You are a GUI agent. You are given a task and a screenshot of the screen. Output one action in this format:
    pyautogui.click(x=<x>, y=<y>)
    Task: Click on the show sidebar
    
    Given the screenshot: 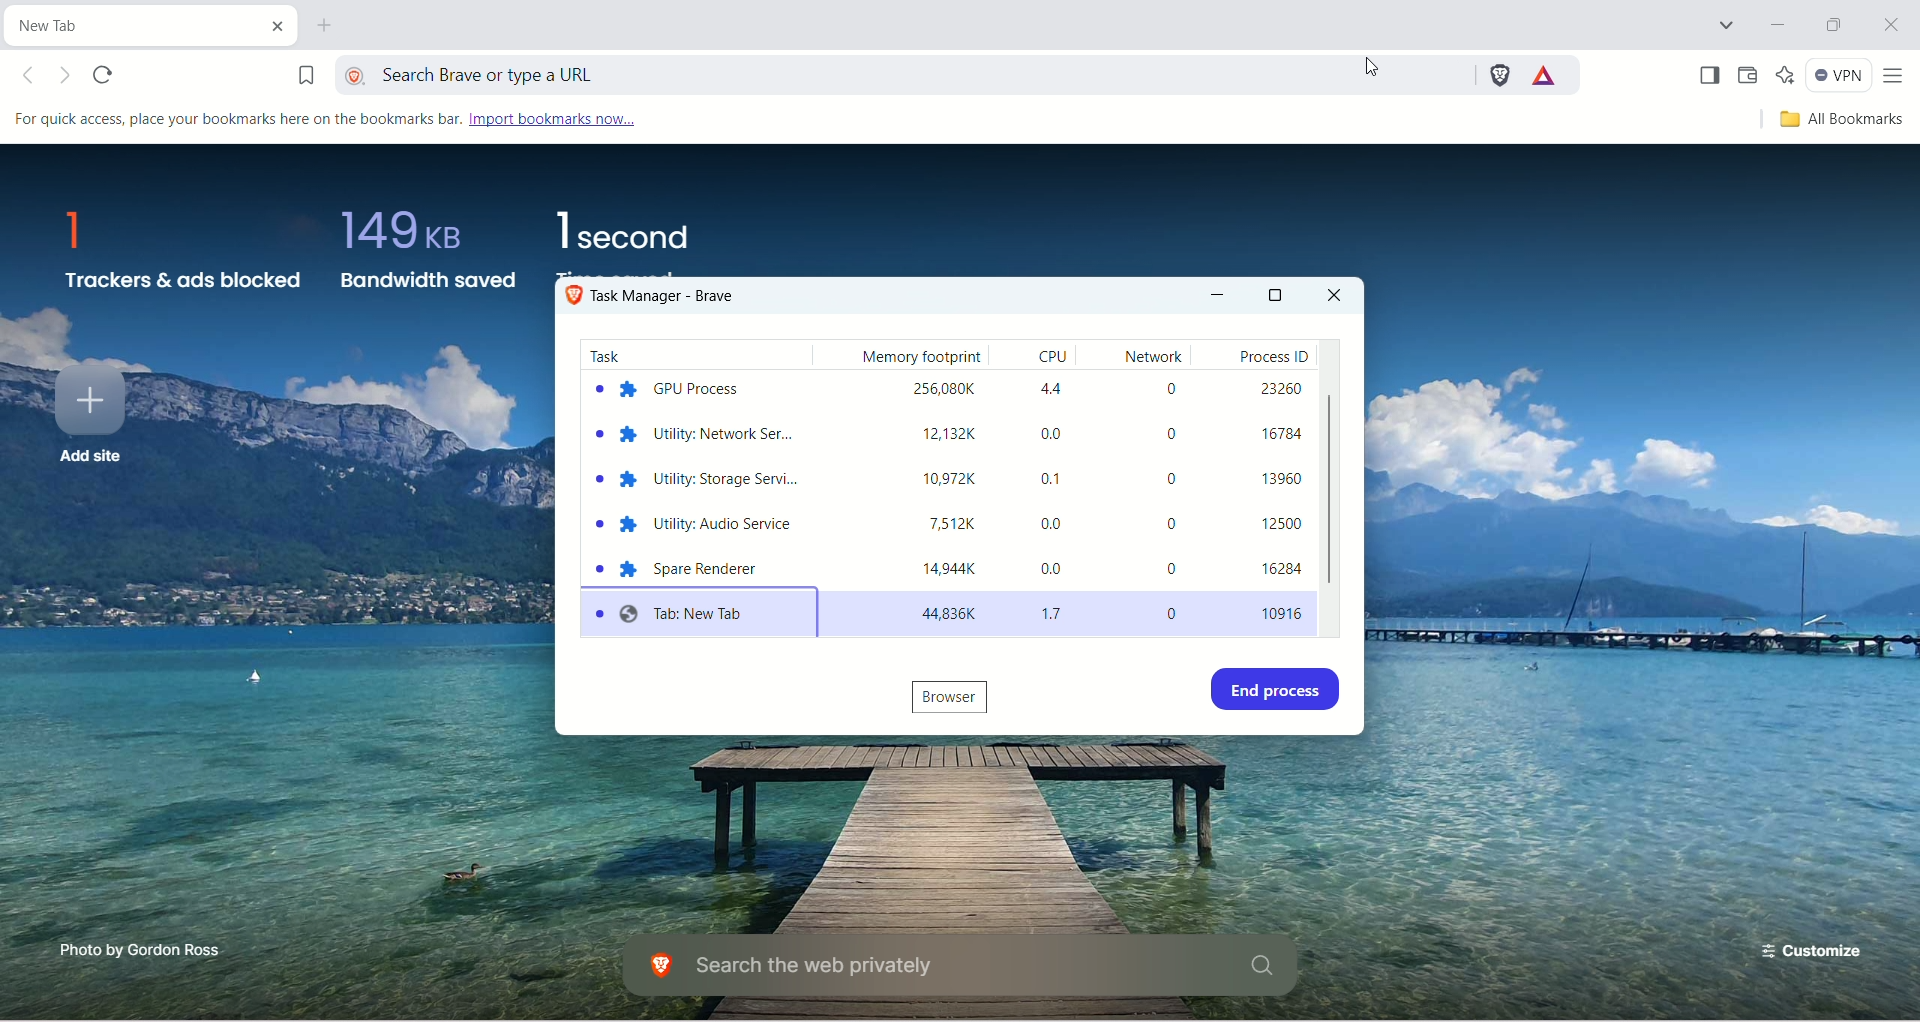 What is the action you would take?
    pyautogui.click(x=1711, y=74)
    